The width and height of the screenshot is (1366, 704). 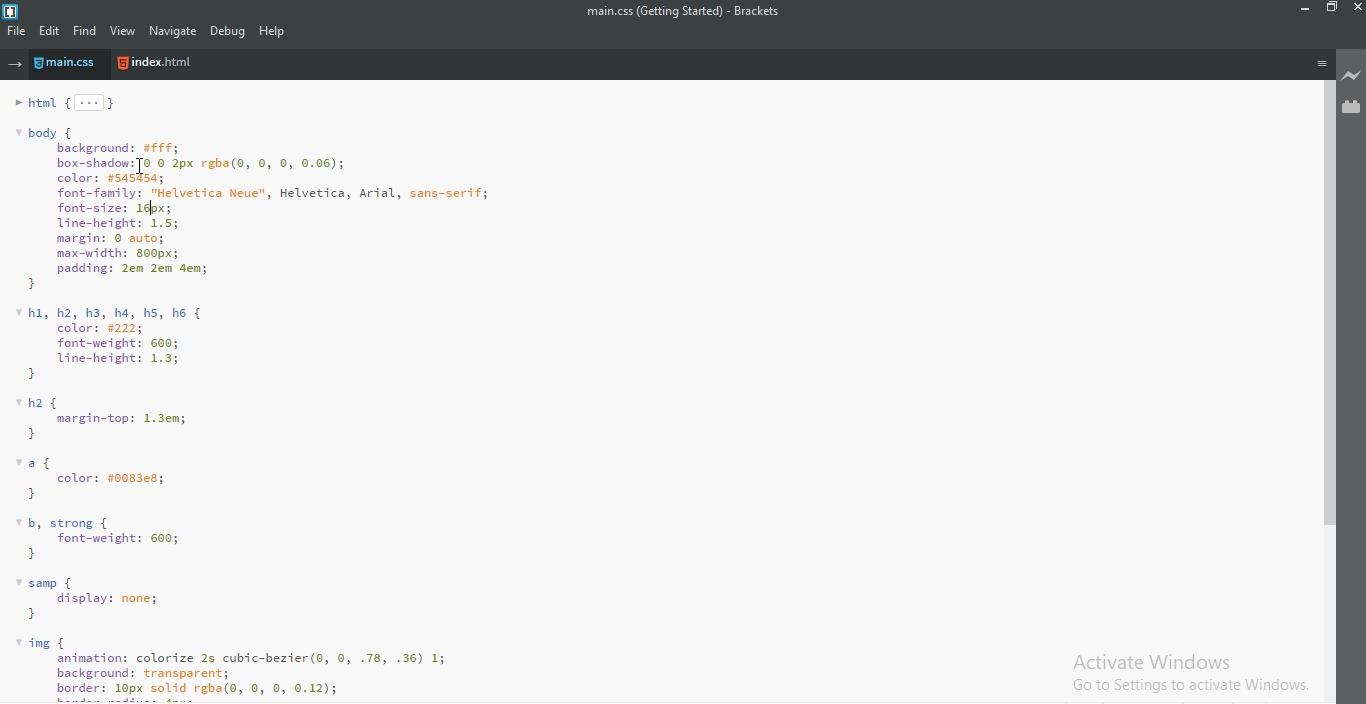 What do you see at coordinates (274, 31) in the screenshot?
I see `help` at bounding box center [274, 31].